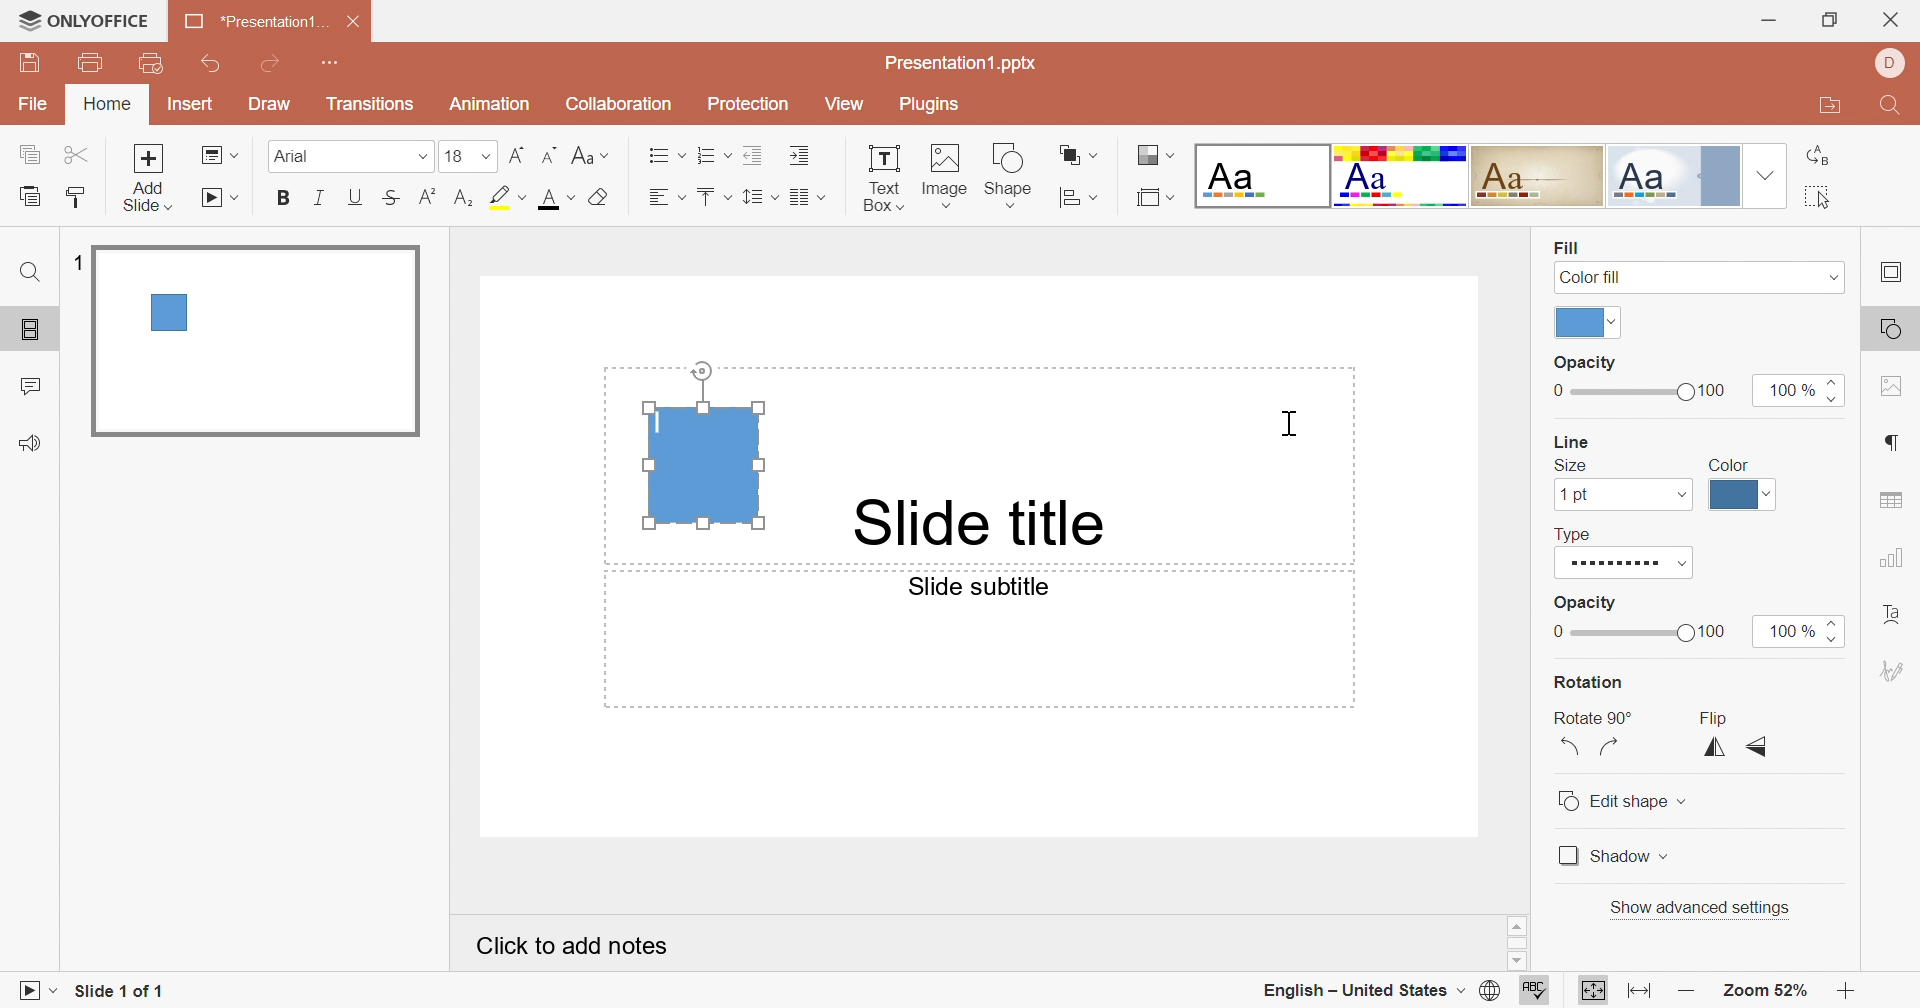 Image resolution: width=1920 pixels, height=1008 pixels. Describe the element at coordinates (31, 156) in the screenshot. I see `Copy` at that location.